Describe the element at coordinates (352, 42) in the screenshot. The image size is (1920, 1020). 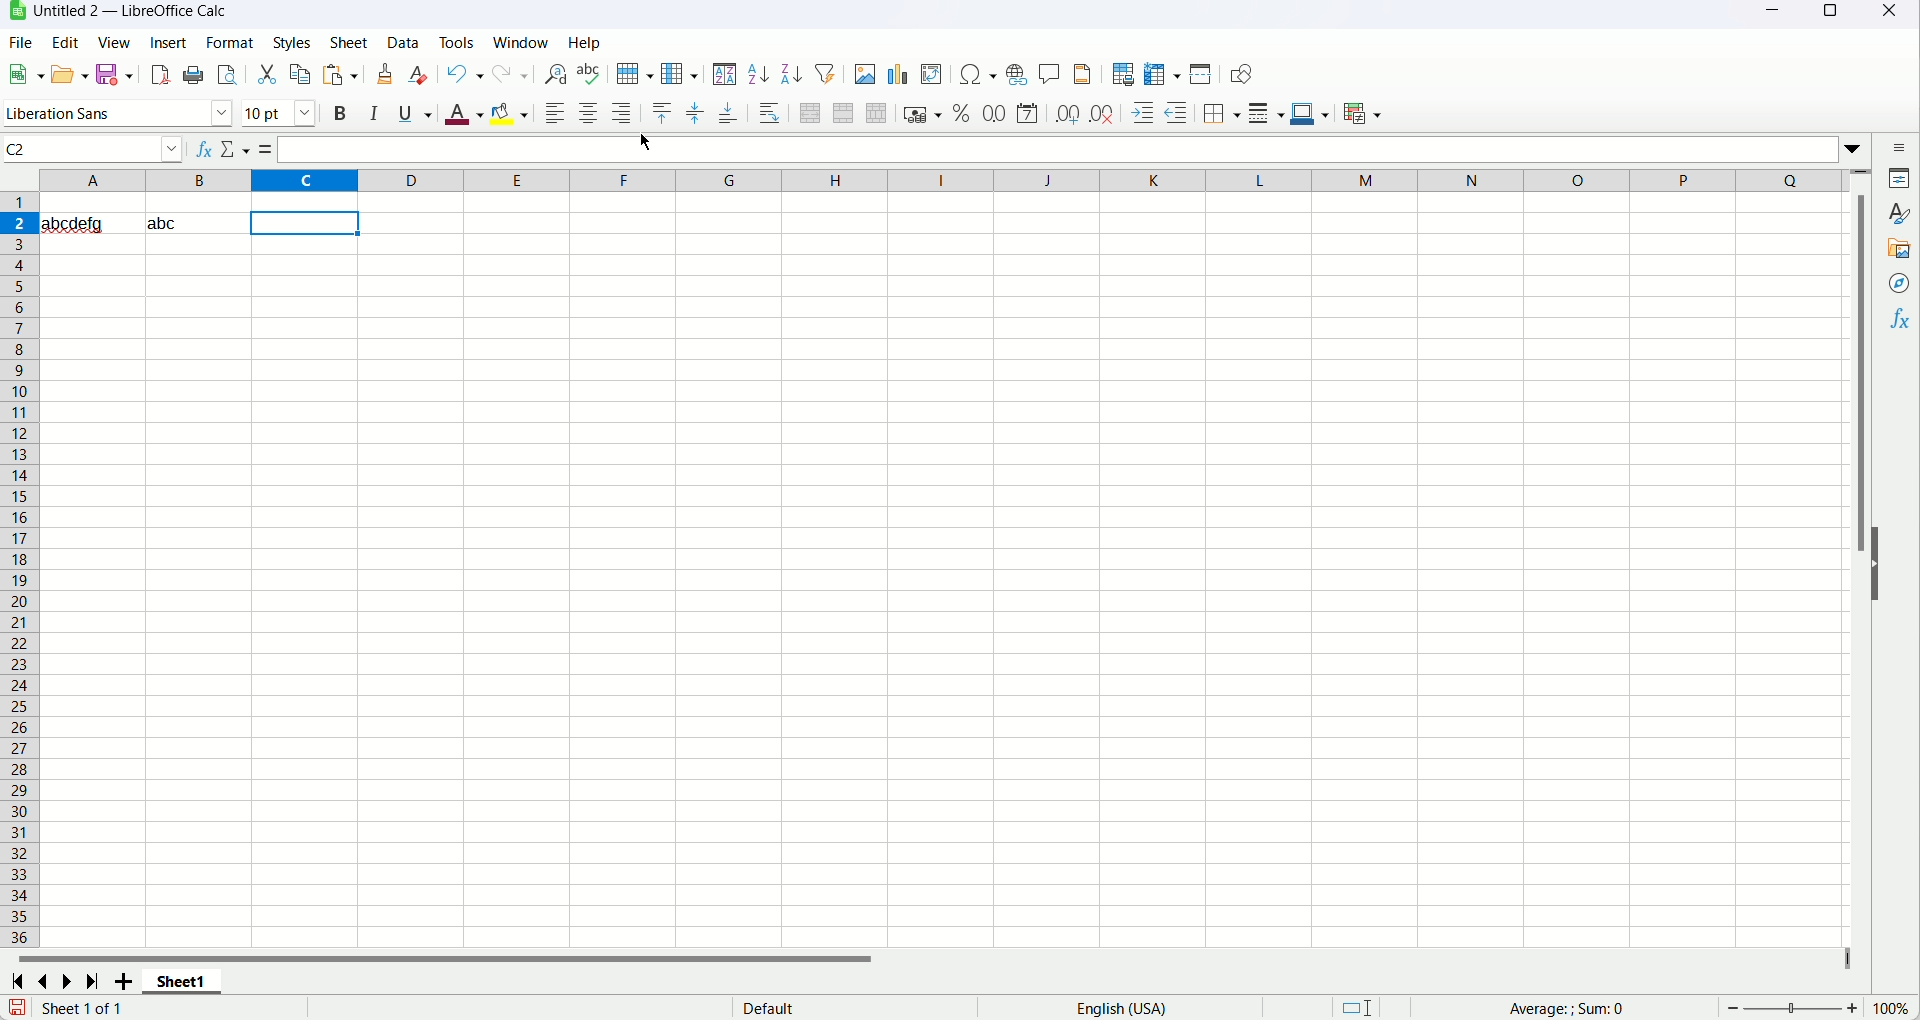
I see `sheet` at that location.